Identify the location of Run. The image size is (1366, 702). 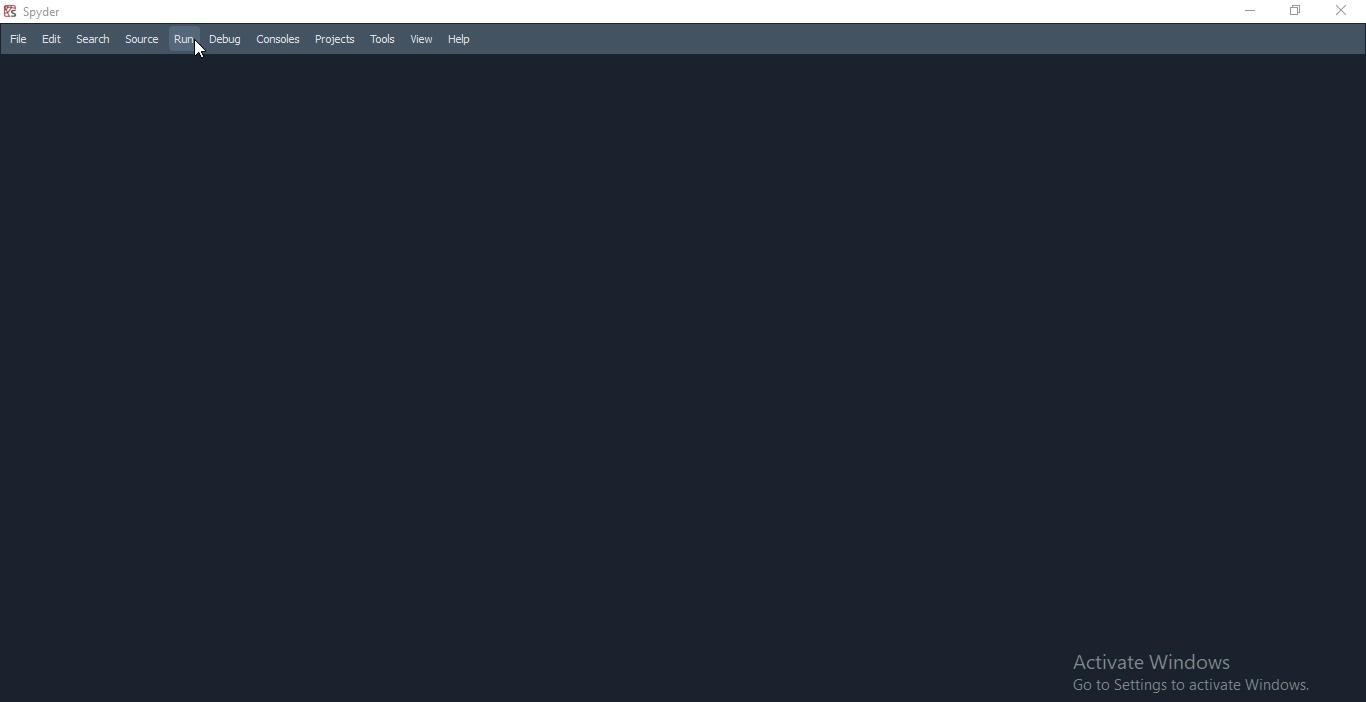
(182, 39).